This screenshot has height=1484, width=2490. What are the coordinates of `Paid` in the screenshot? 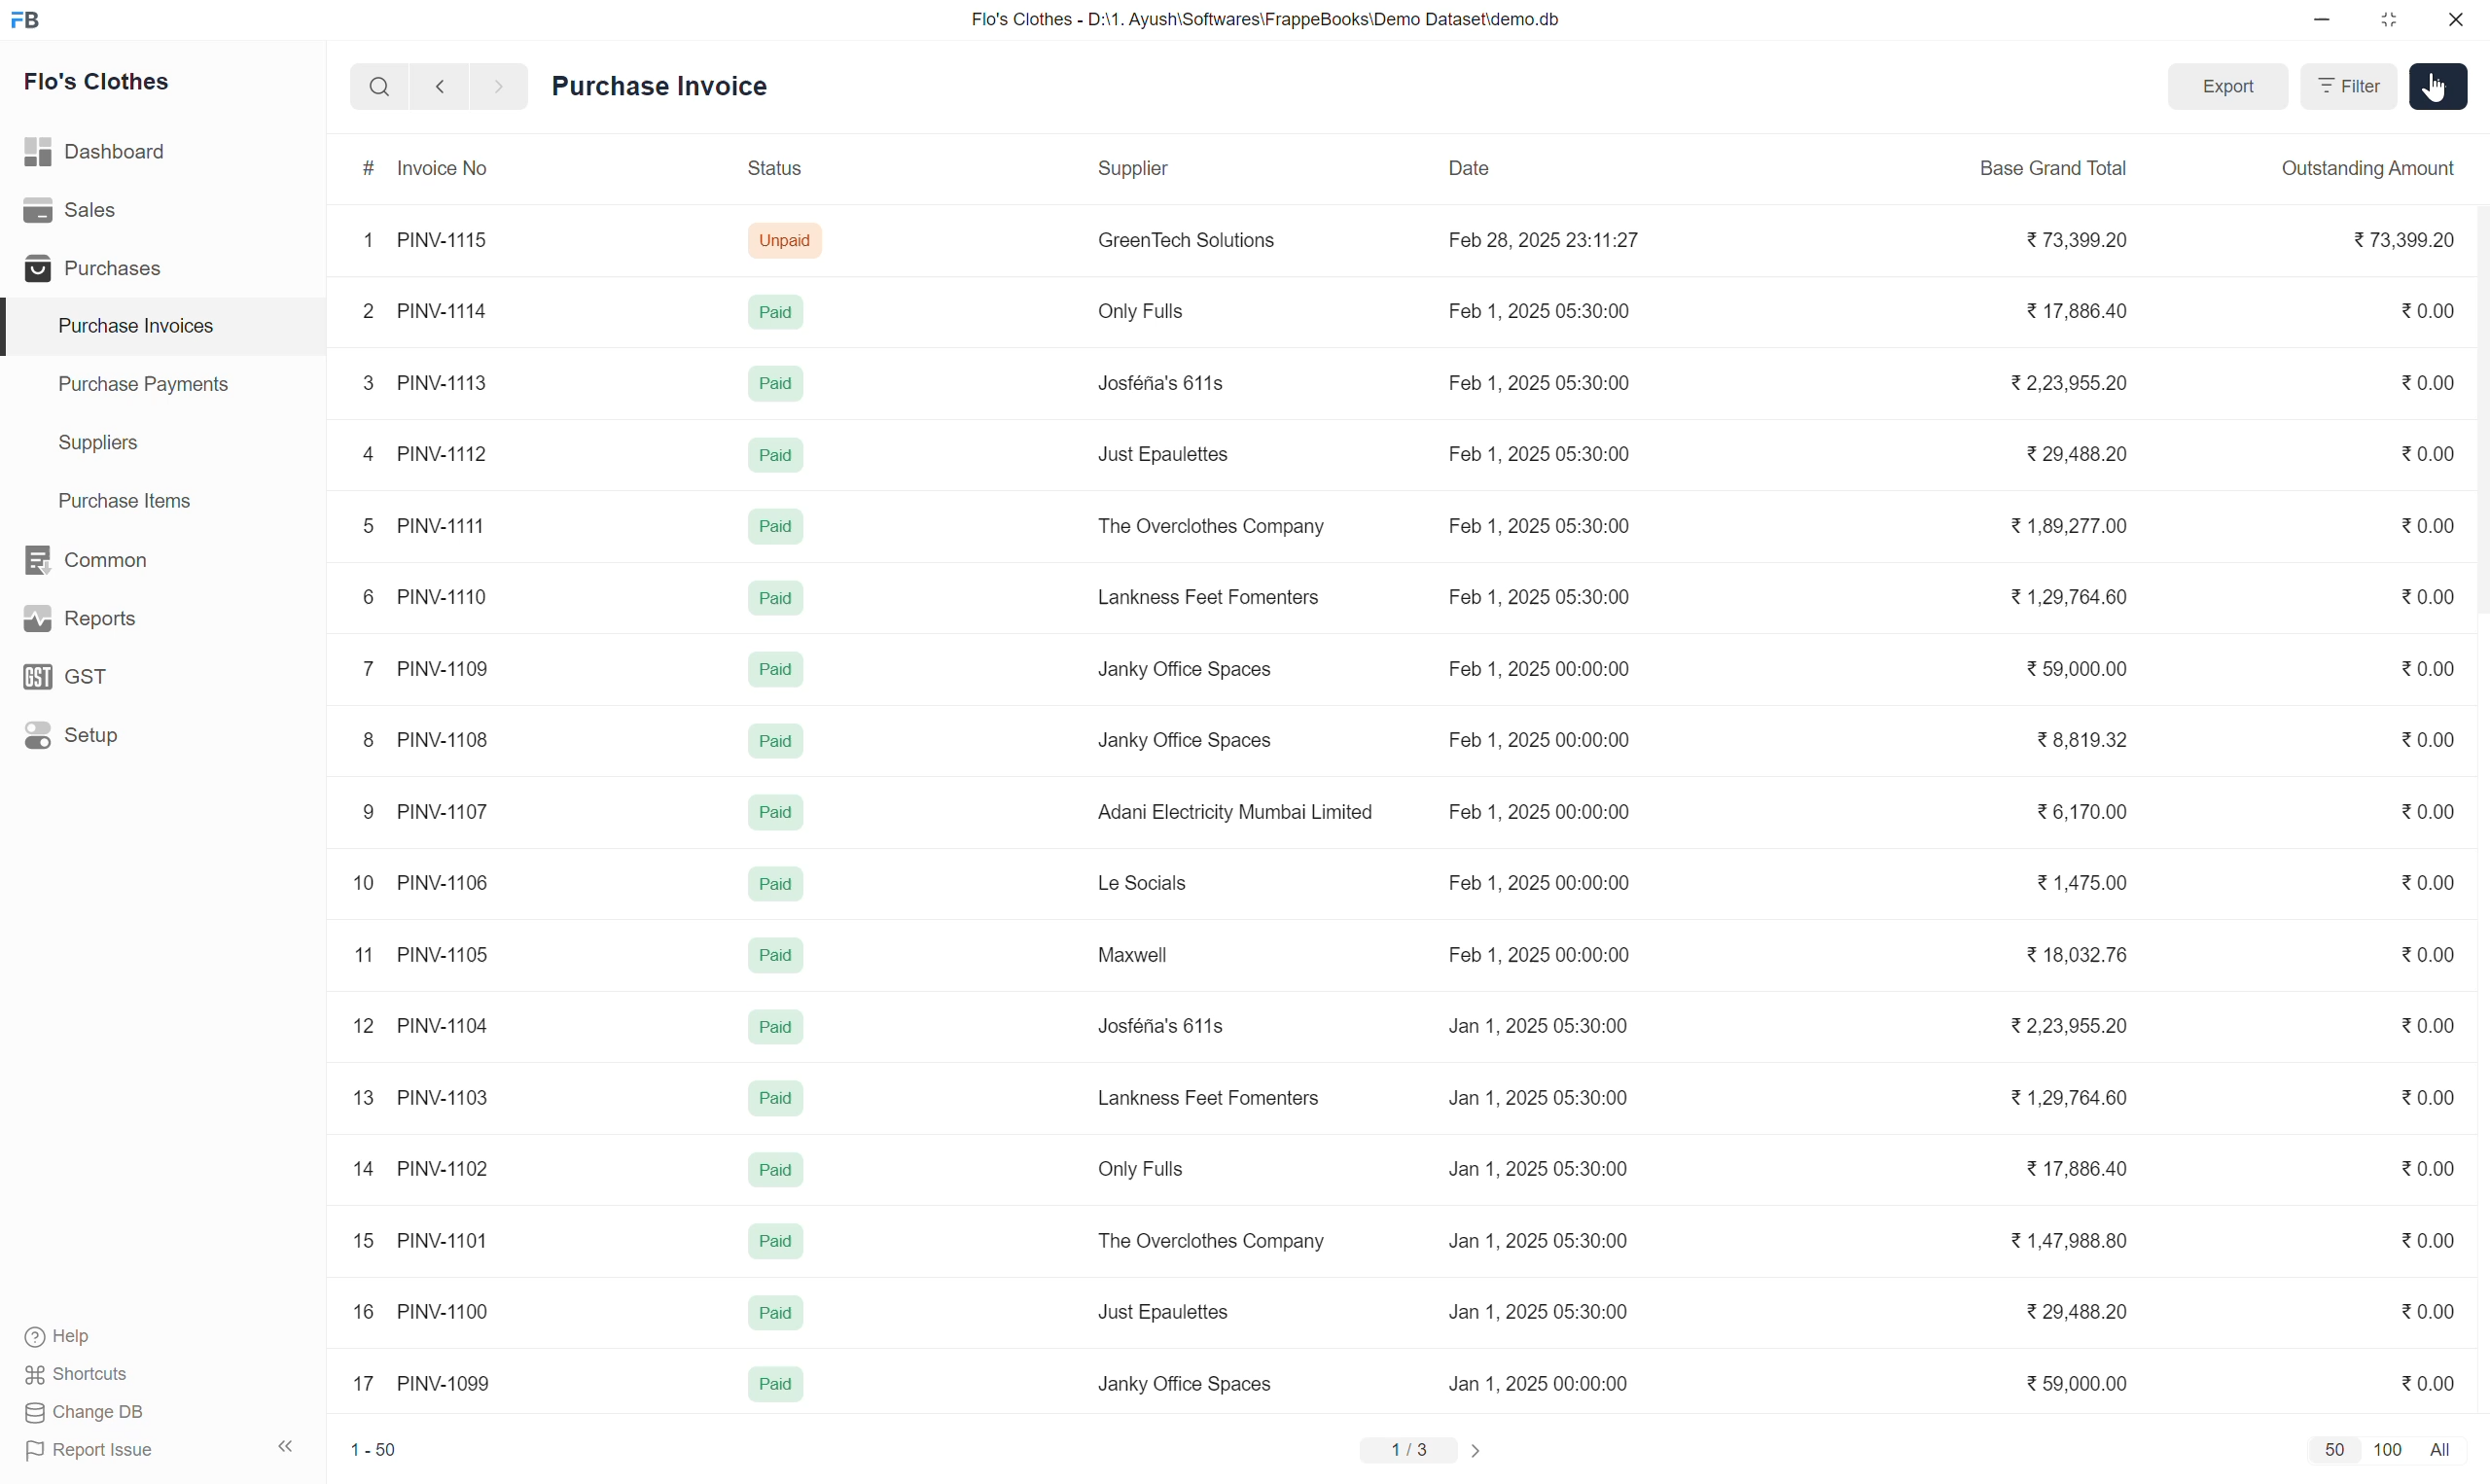 It's located at (769, 741).